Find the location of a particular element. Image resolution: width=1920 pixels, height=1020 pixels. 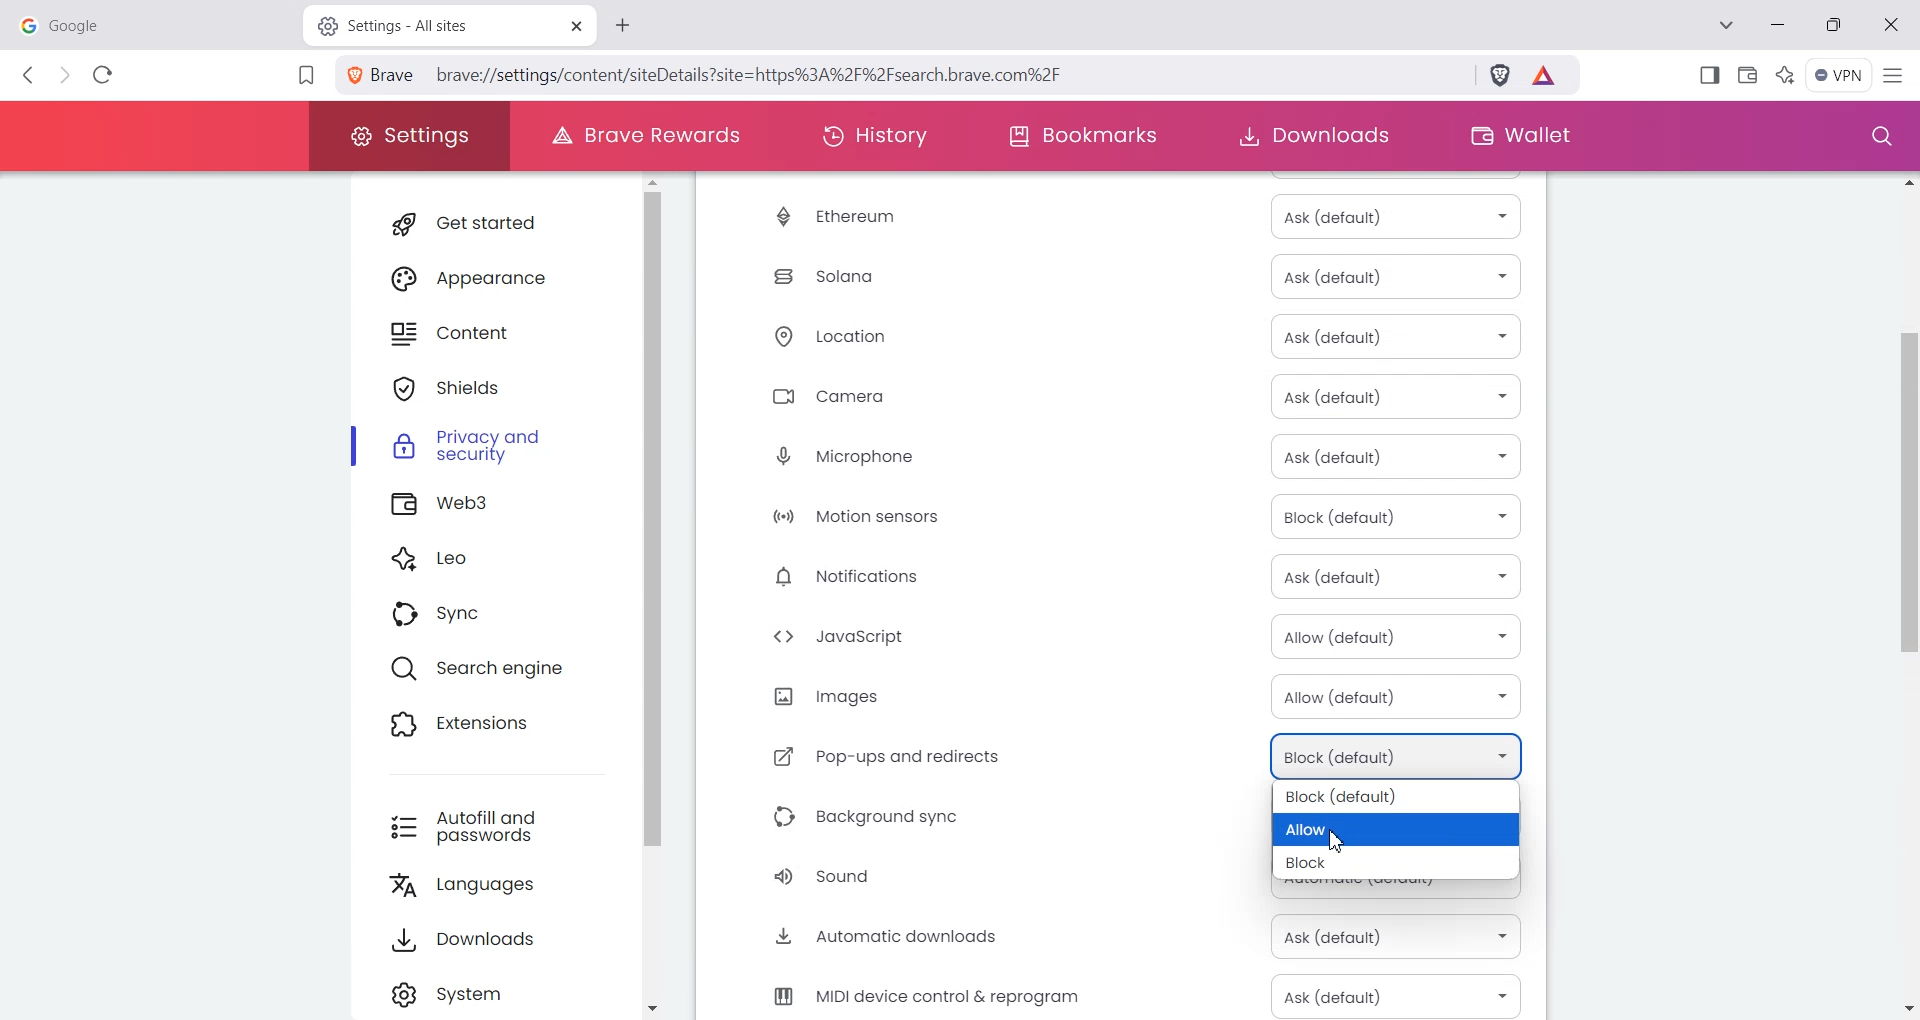

Get started is located at coordinates (491, 223).